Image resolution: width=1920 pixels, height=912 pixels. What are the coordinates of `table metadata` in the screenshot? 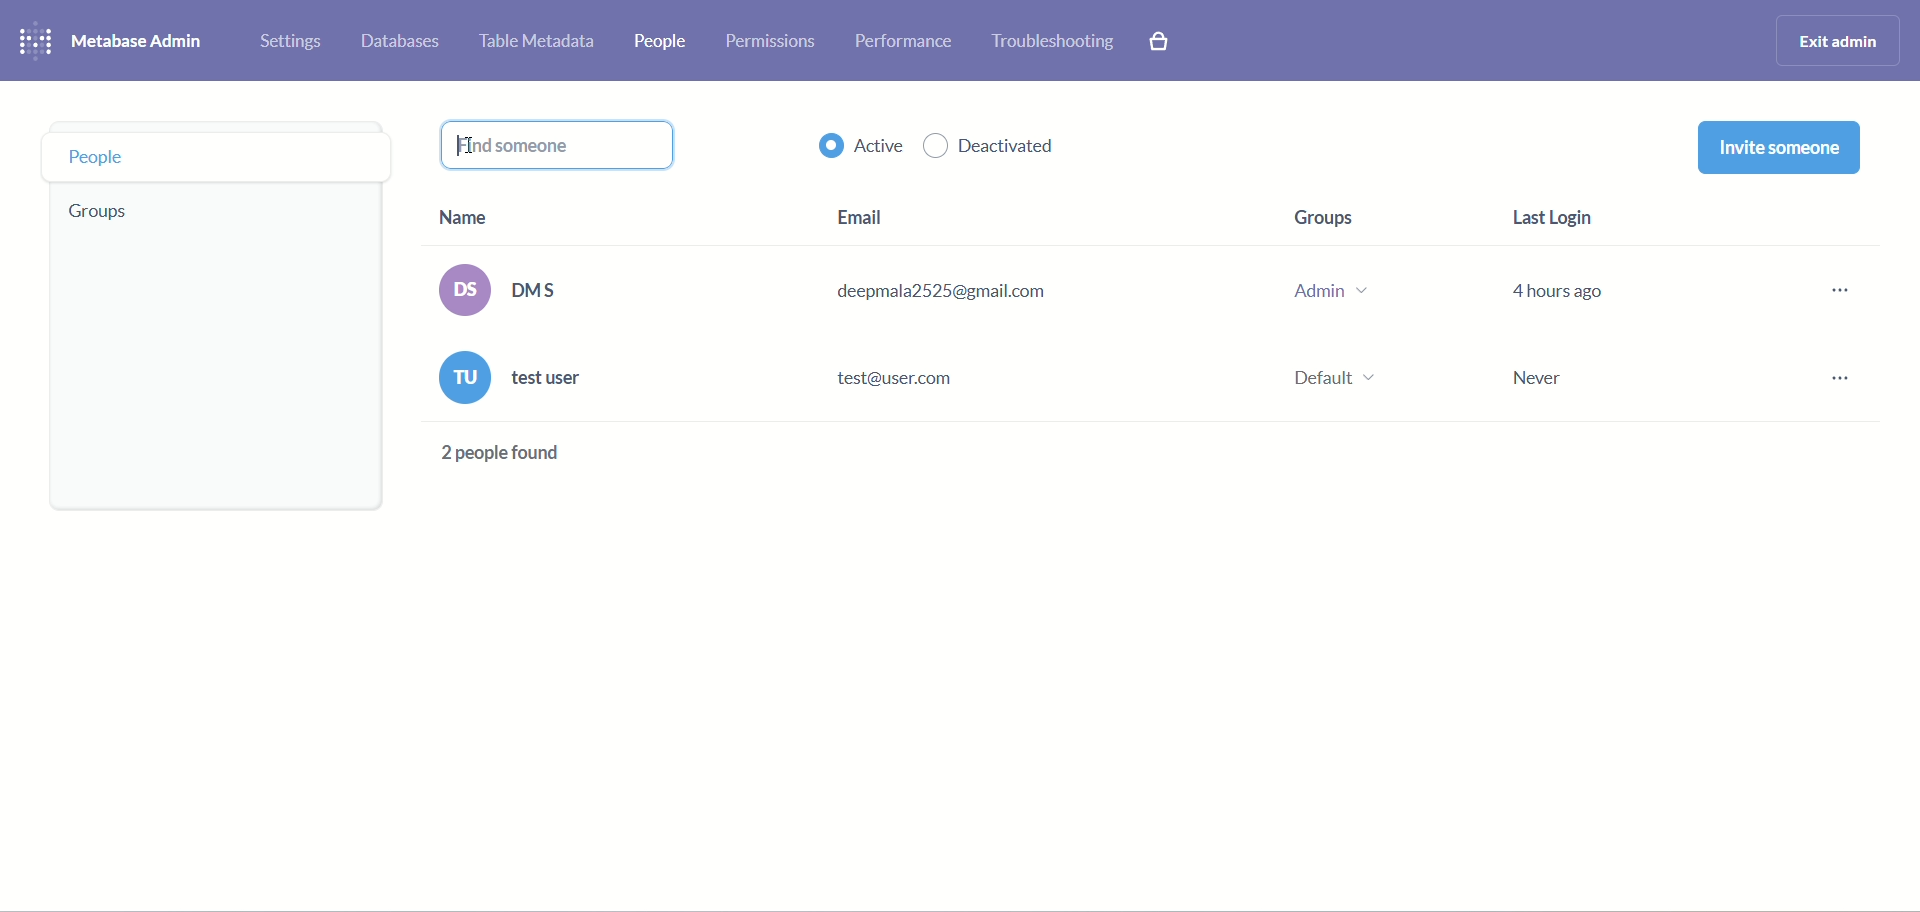 It's located at (537, 46).